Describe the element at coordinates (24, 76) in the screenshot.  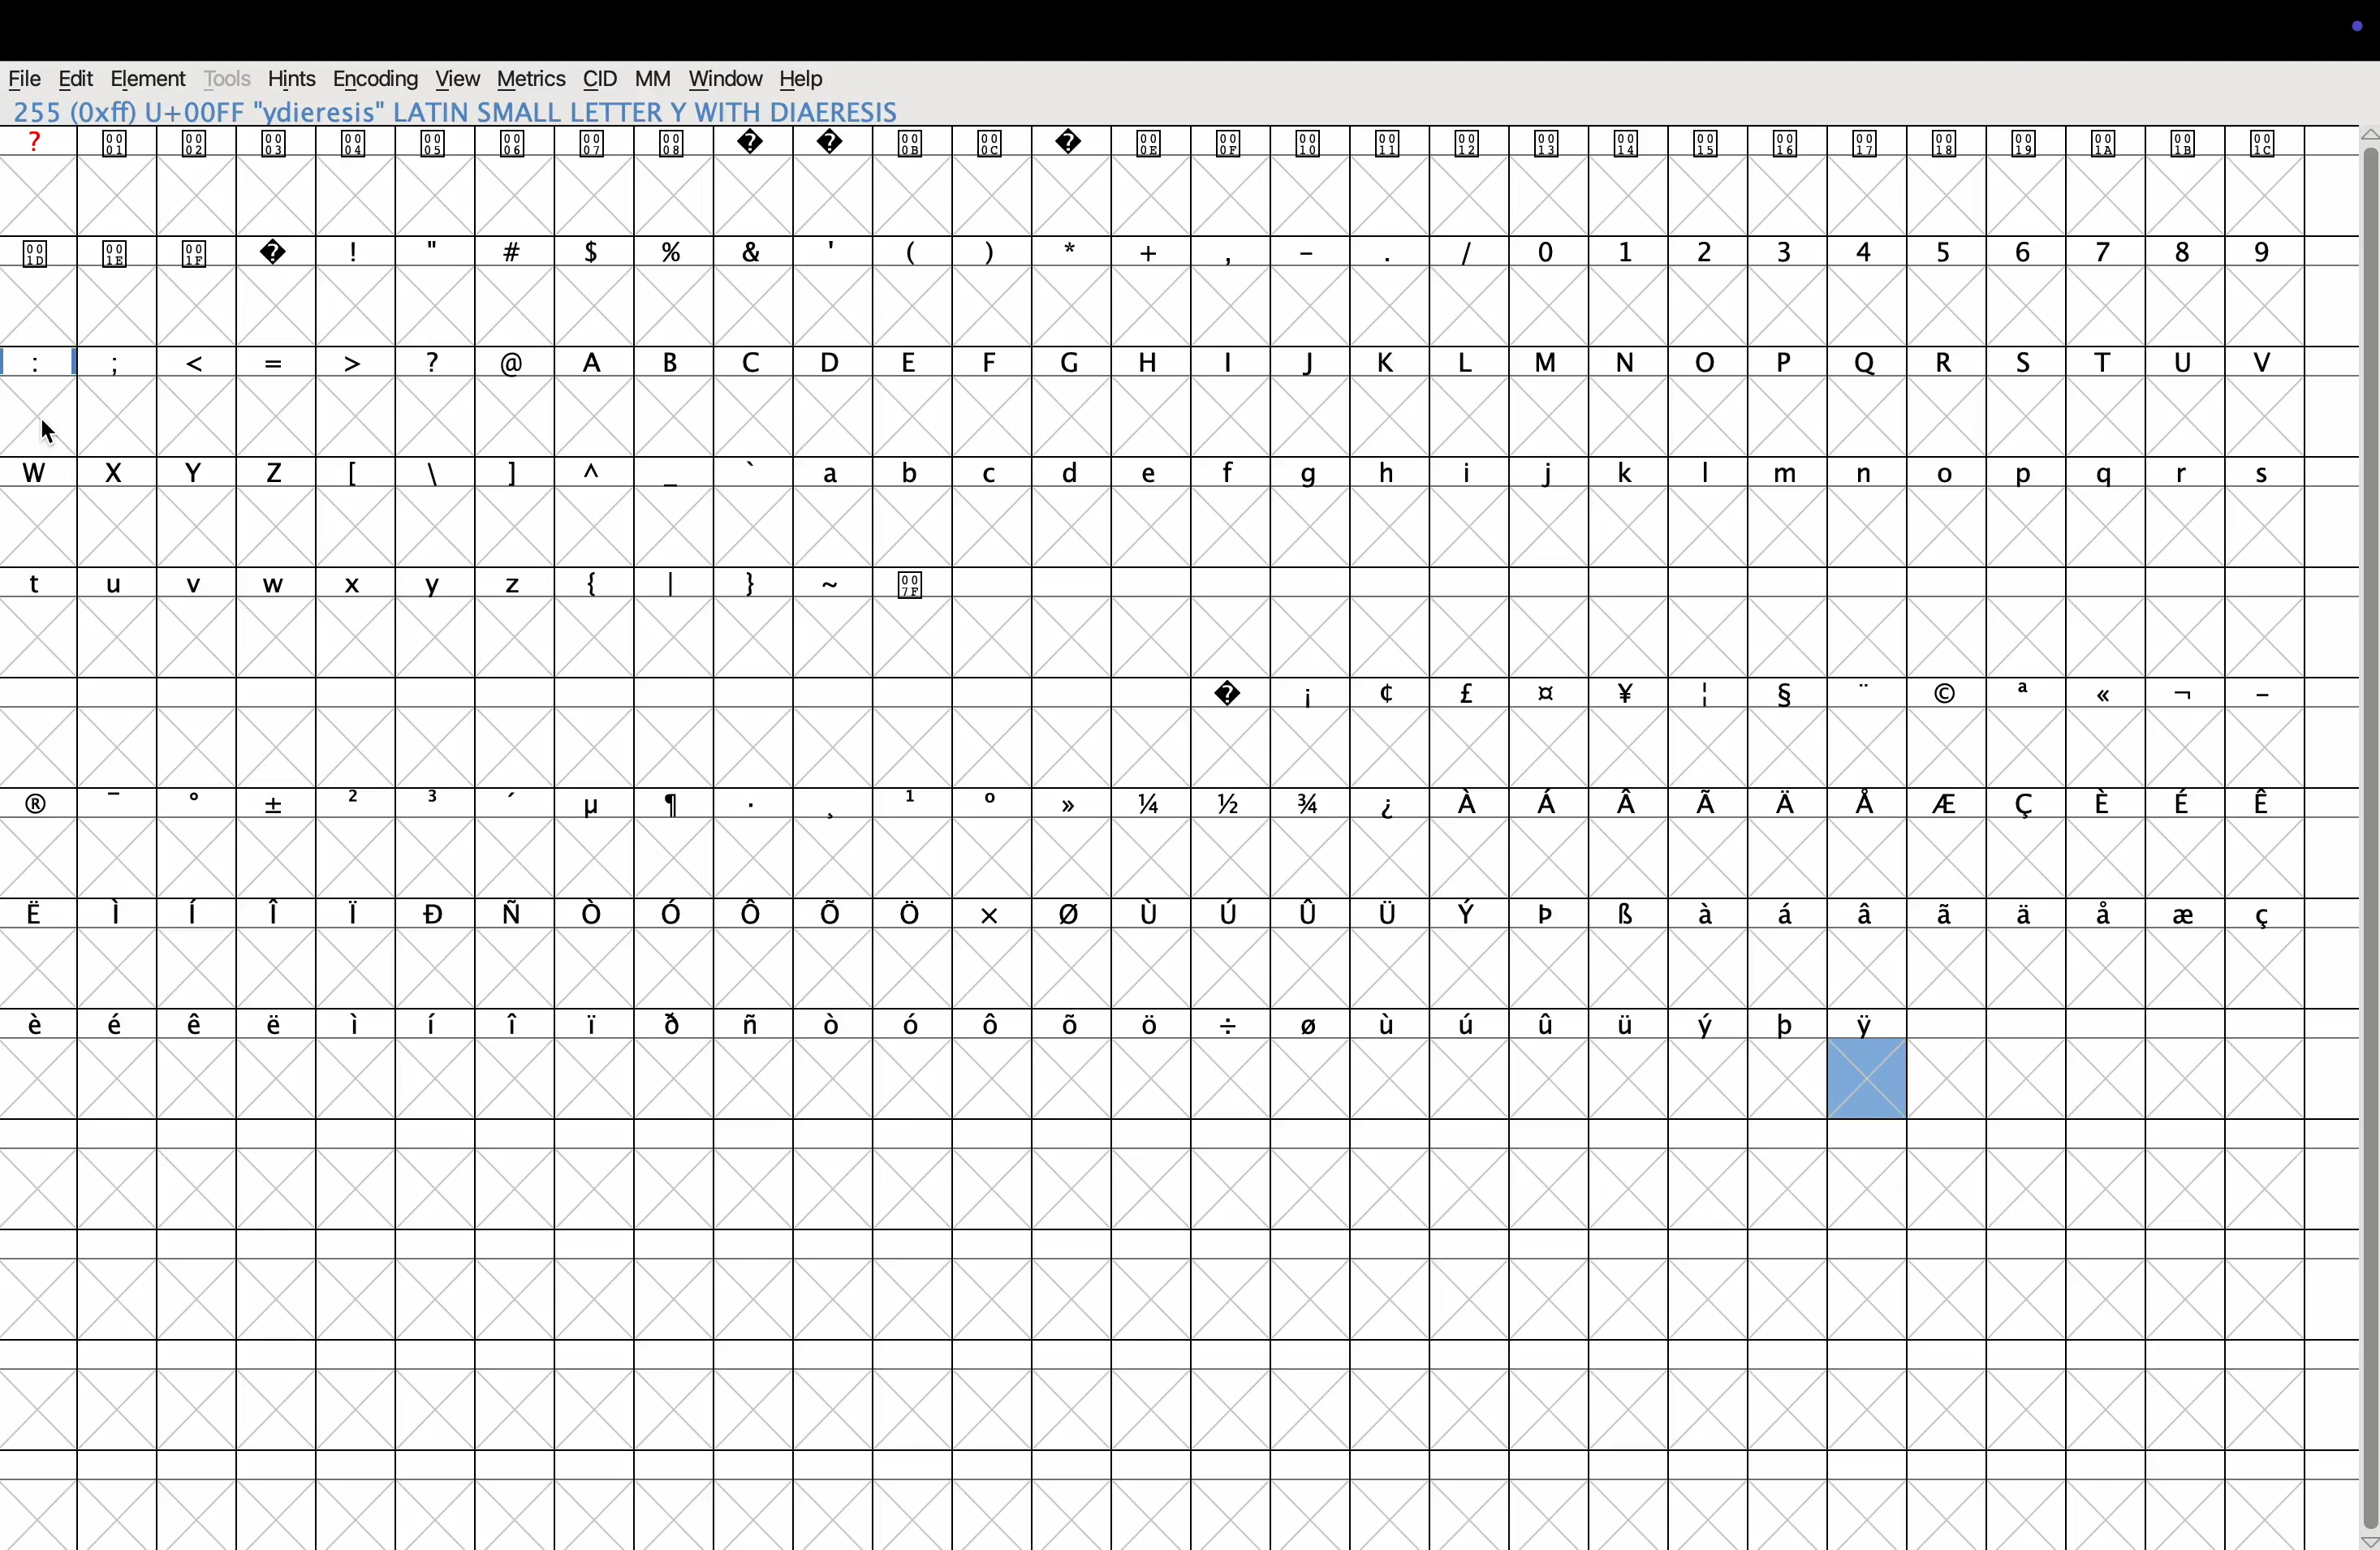
I see `file` at that location.